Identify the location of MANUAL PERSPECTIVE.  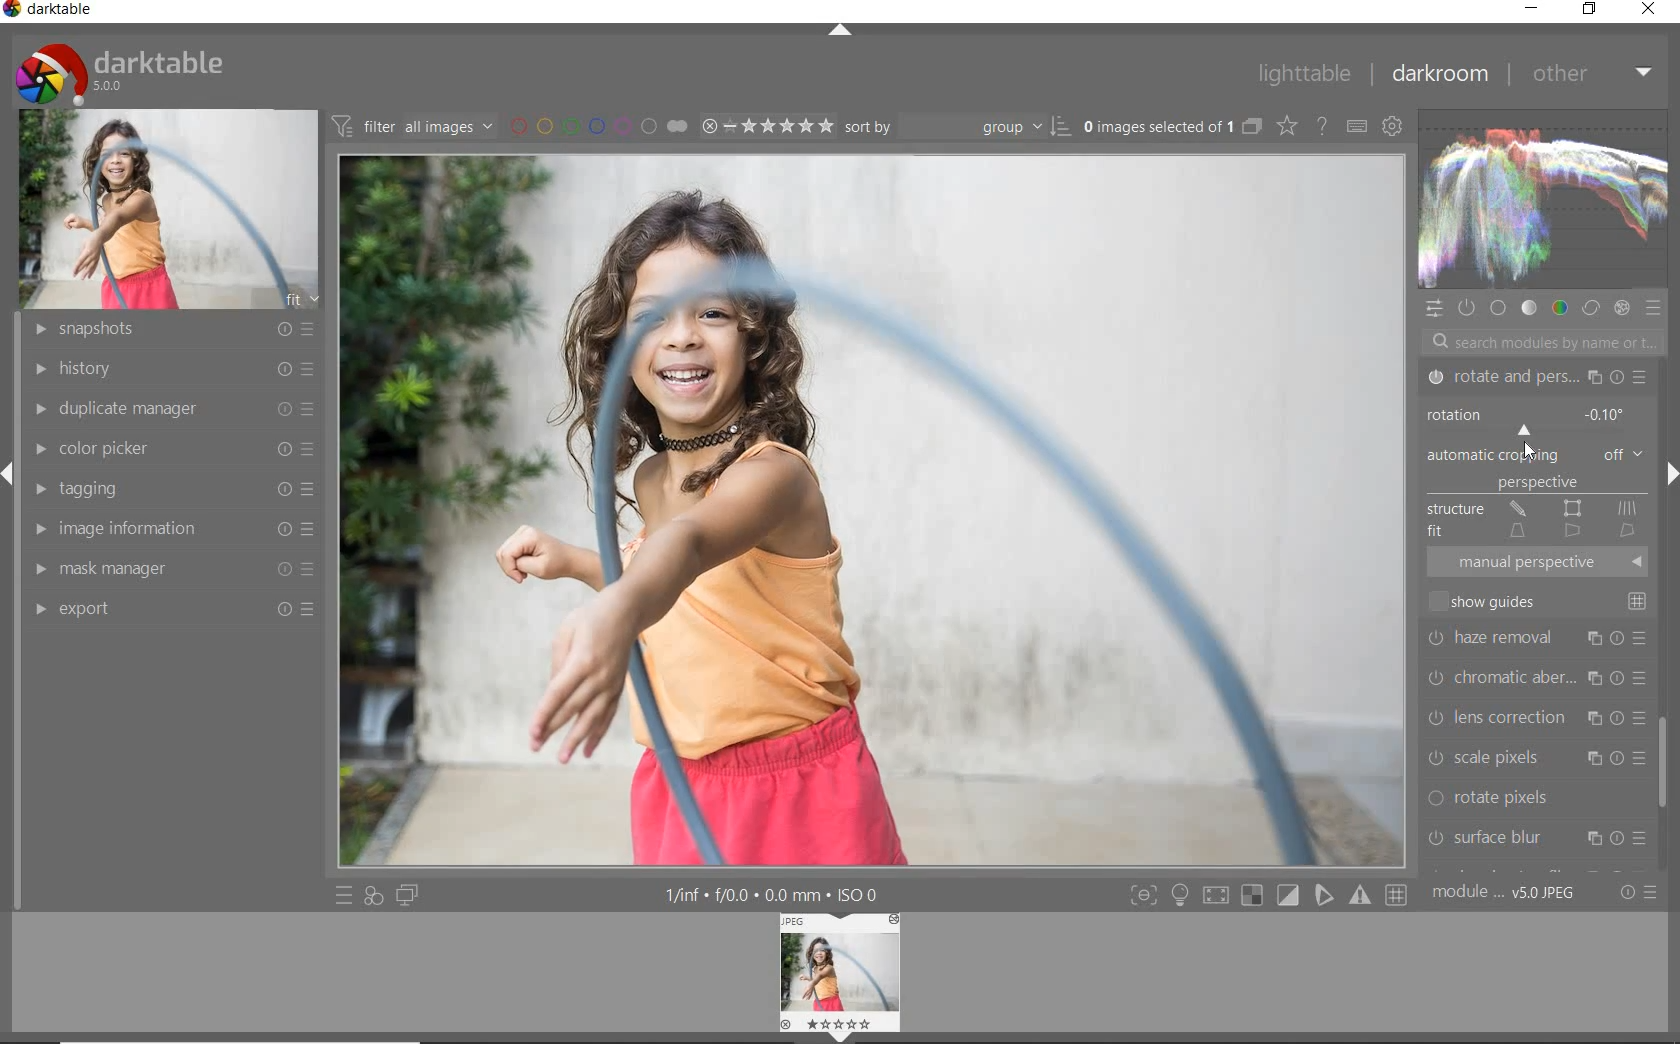
(1541, 561).